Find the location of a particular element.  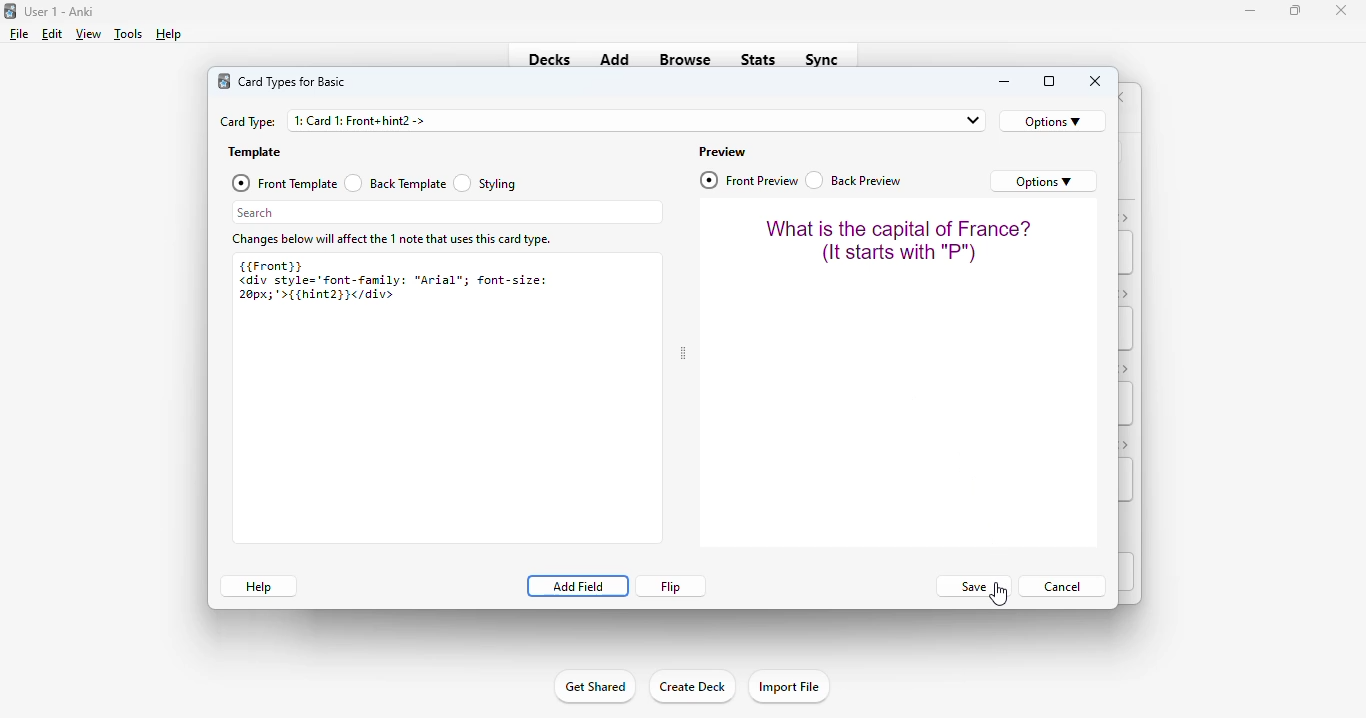

browse is located at coordinates (685, 59).